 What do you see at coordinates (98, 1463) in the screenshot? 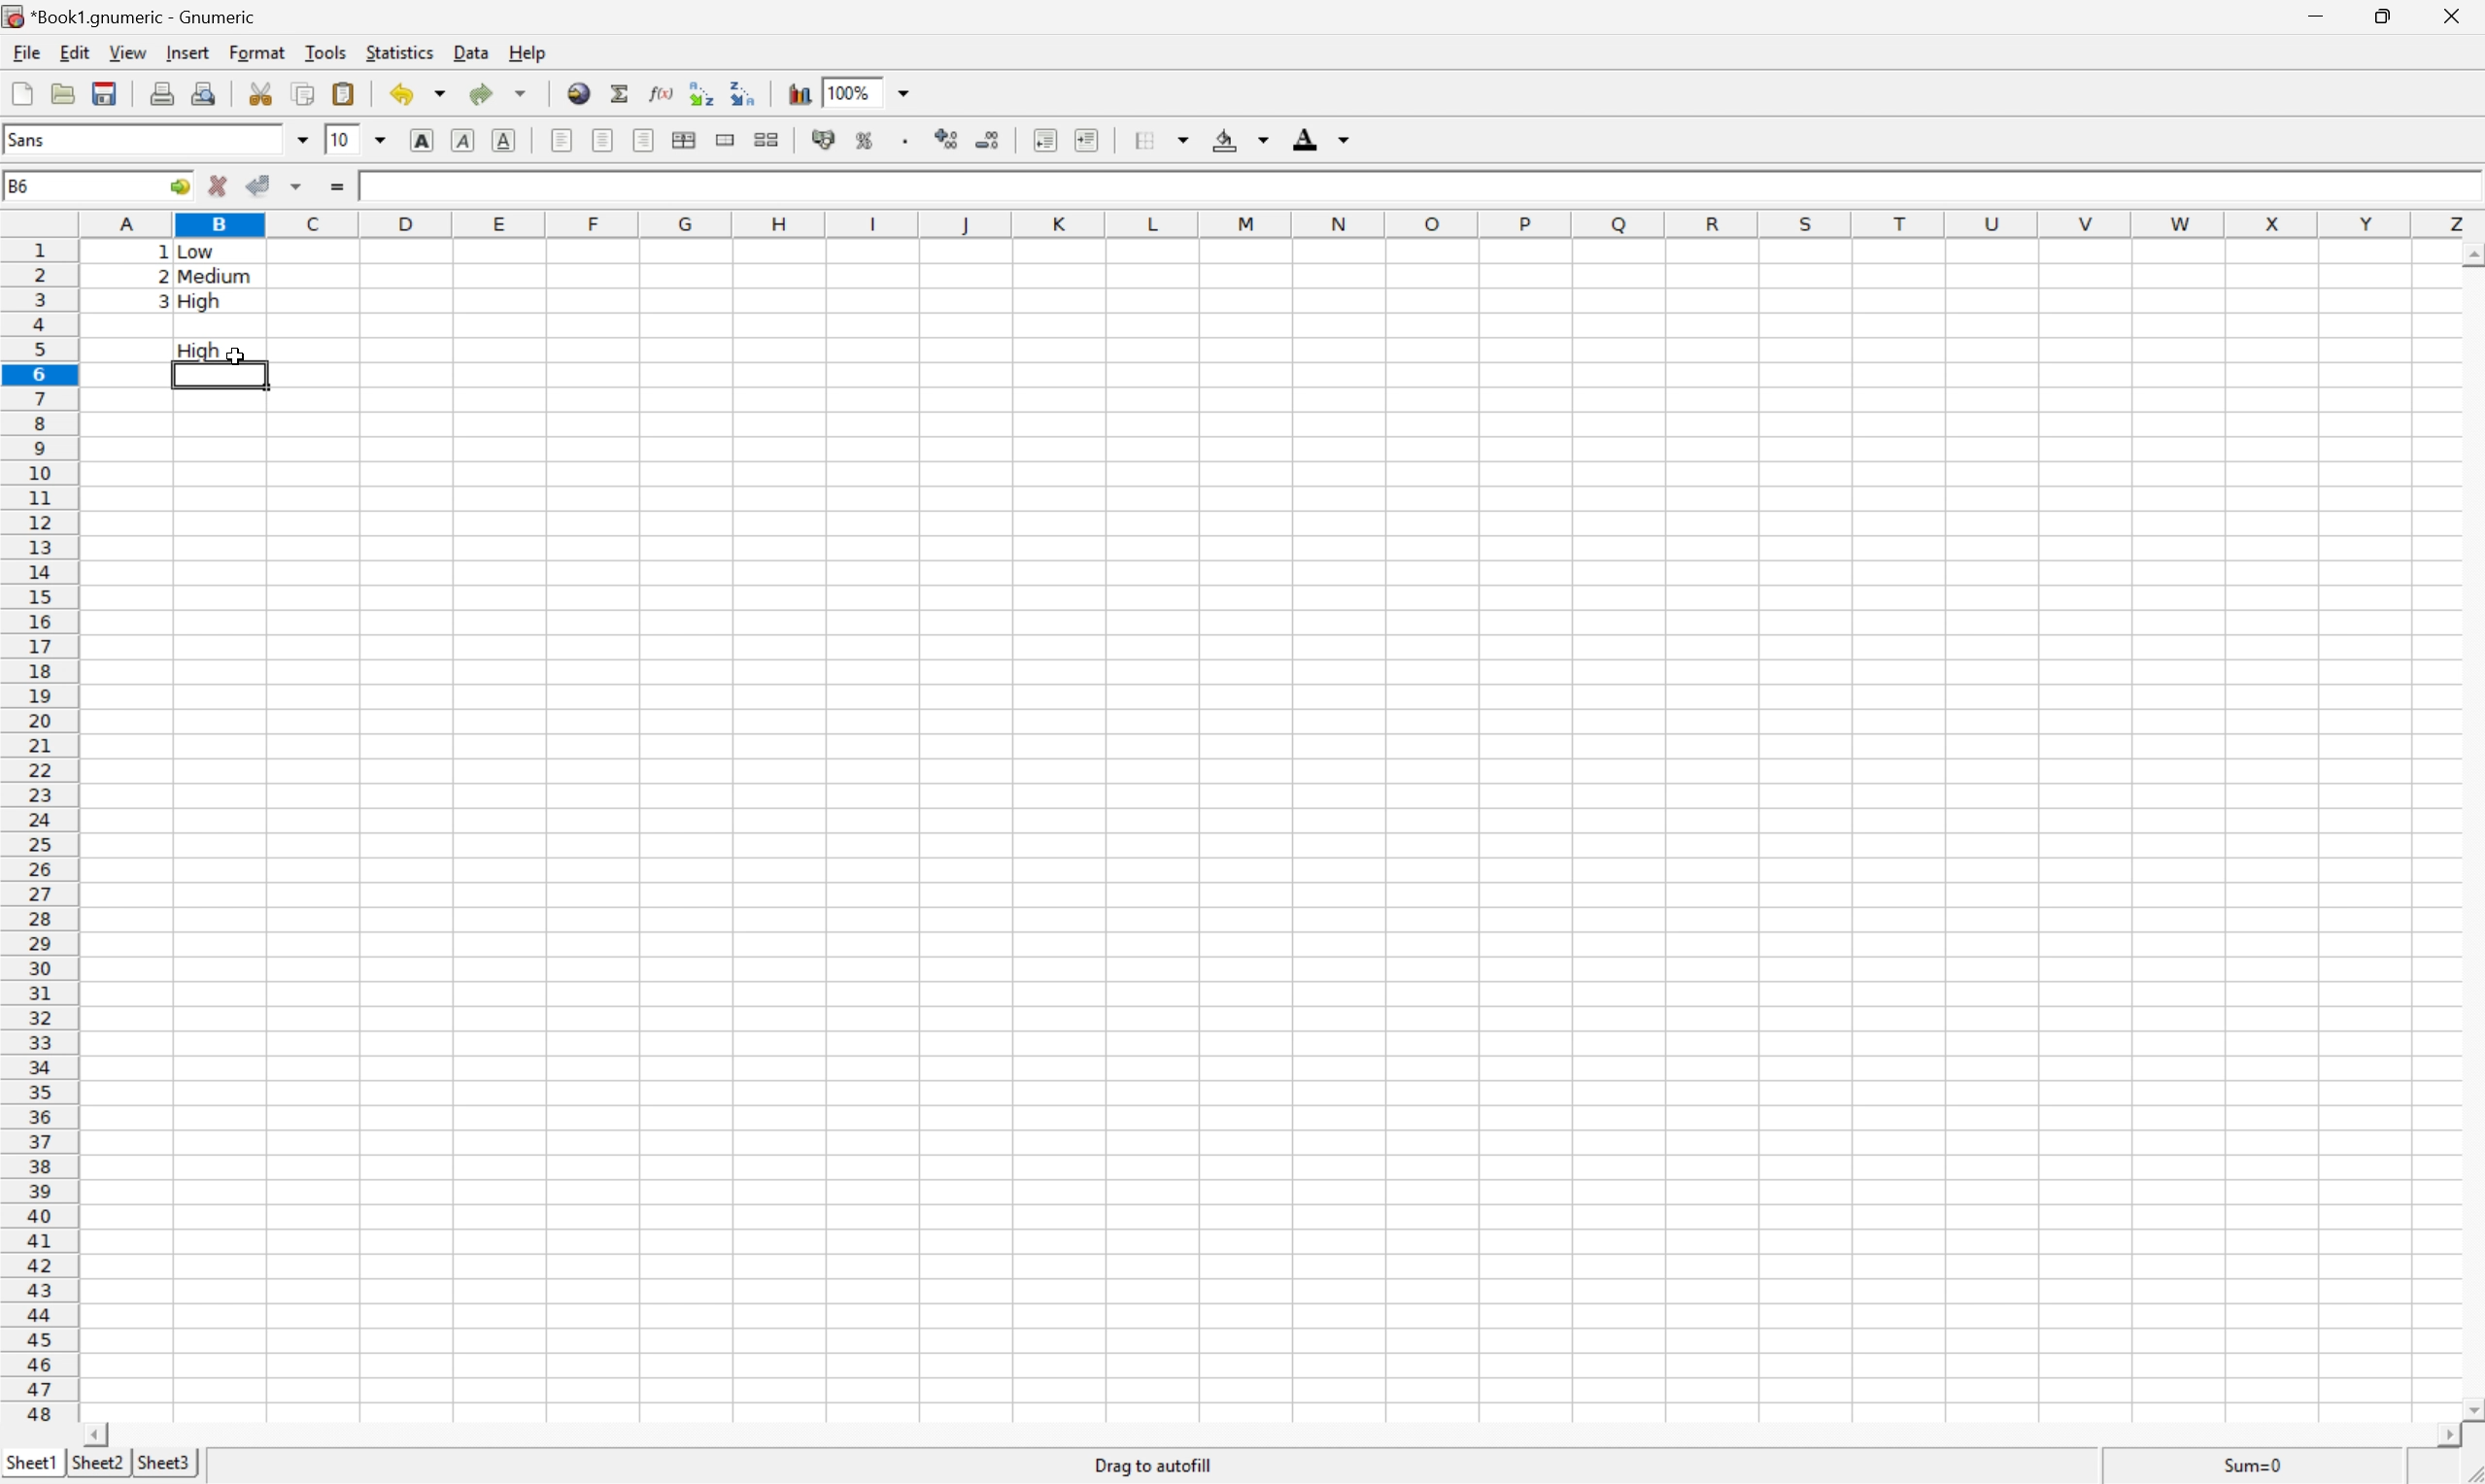
I see `Sheet2` at bounding box center [98, 1463].